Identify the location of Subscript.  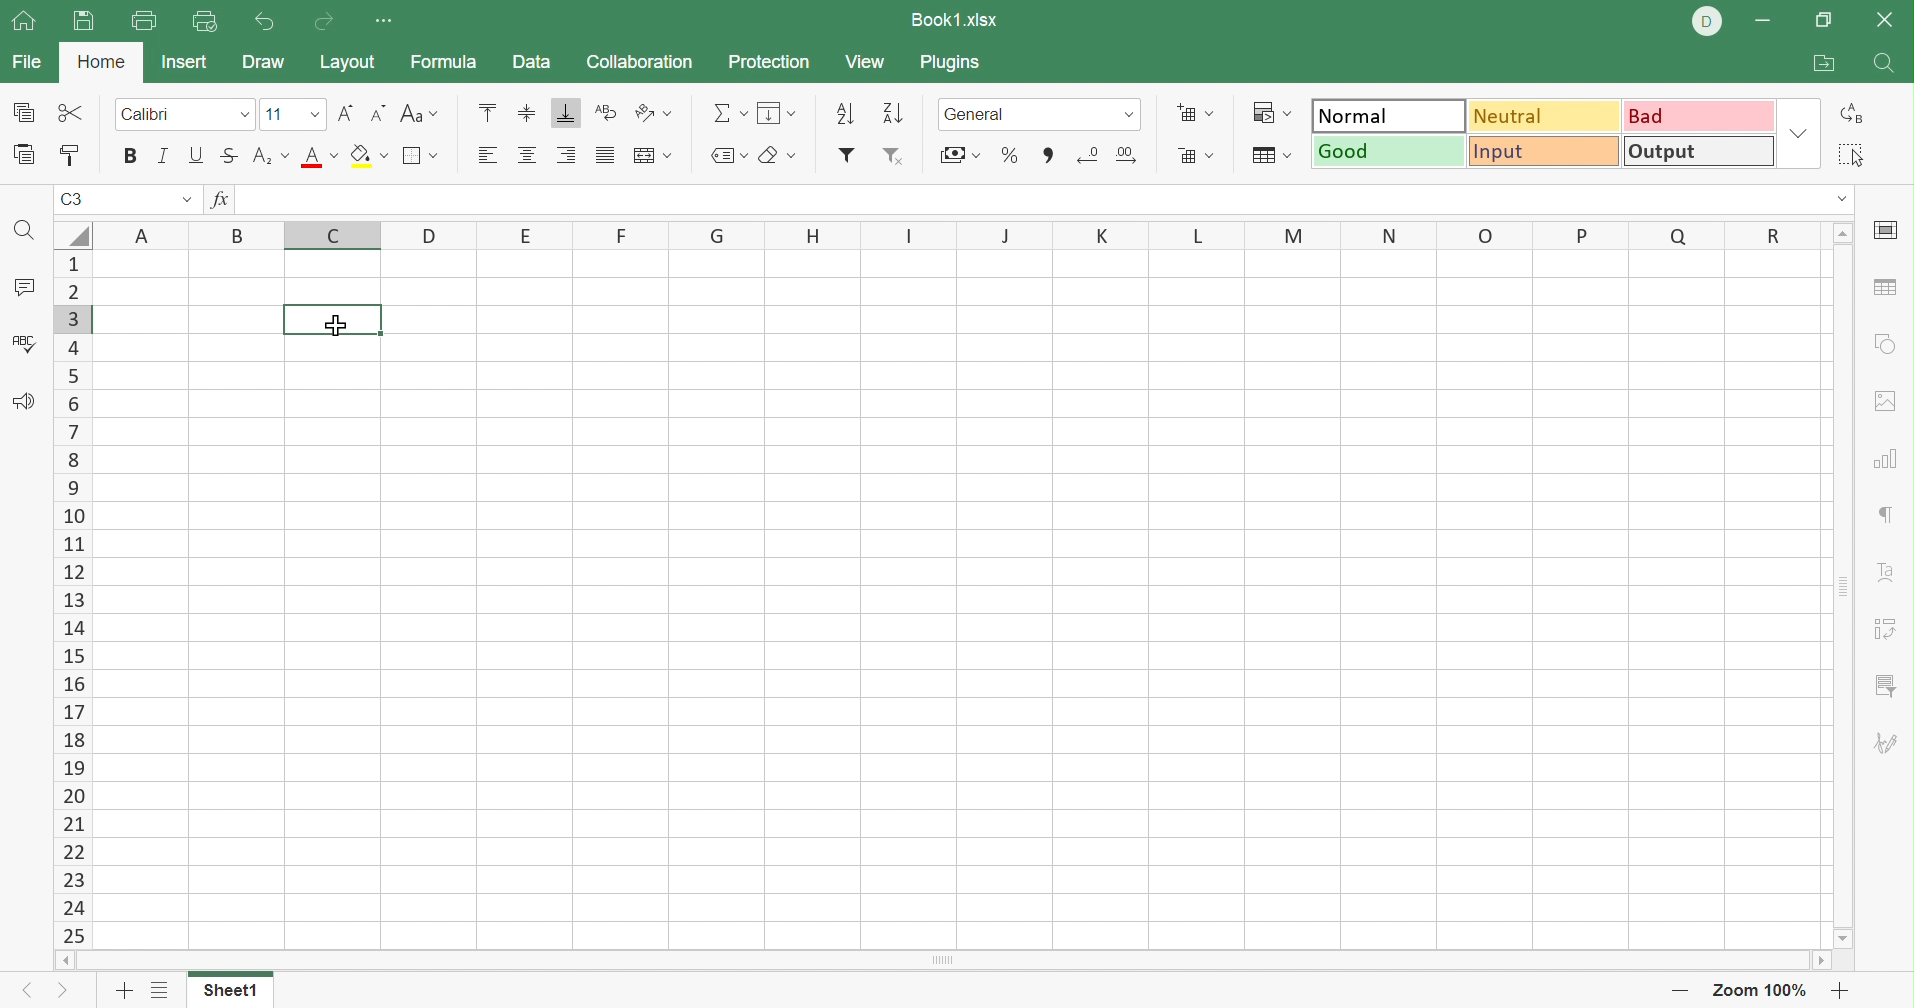
(269, 154).